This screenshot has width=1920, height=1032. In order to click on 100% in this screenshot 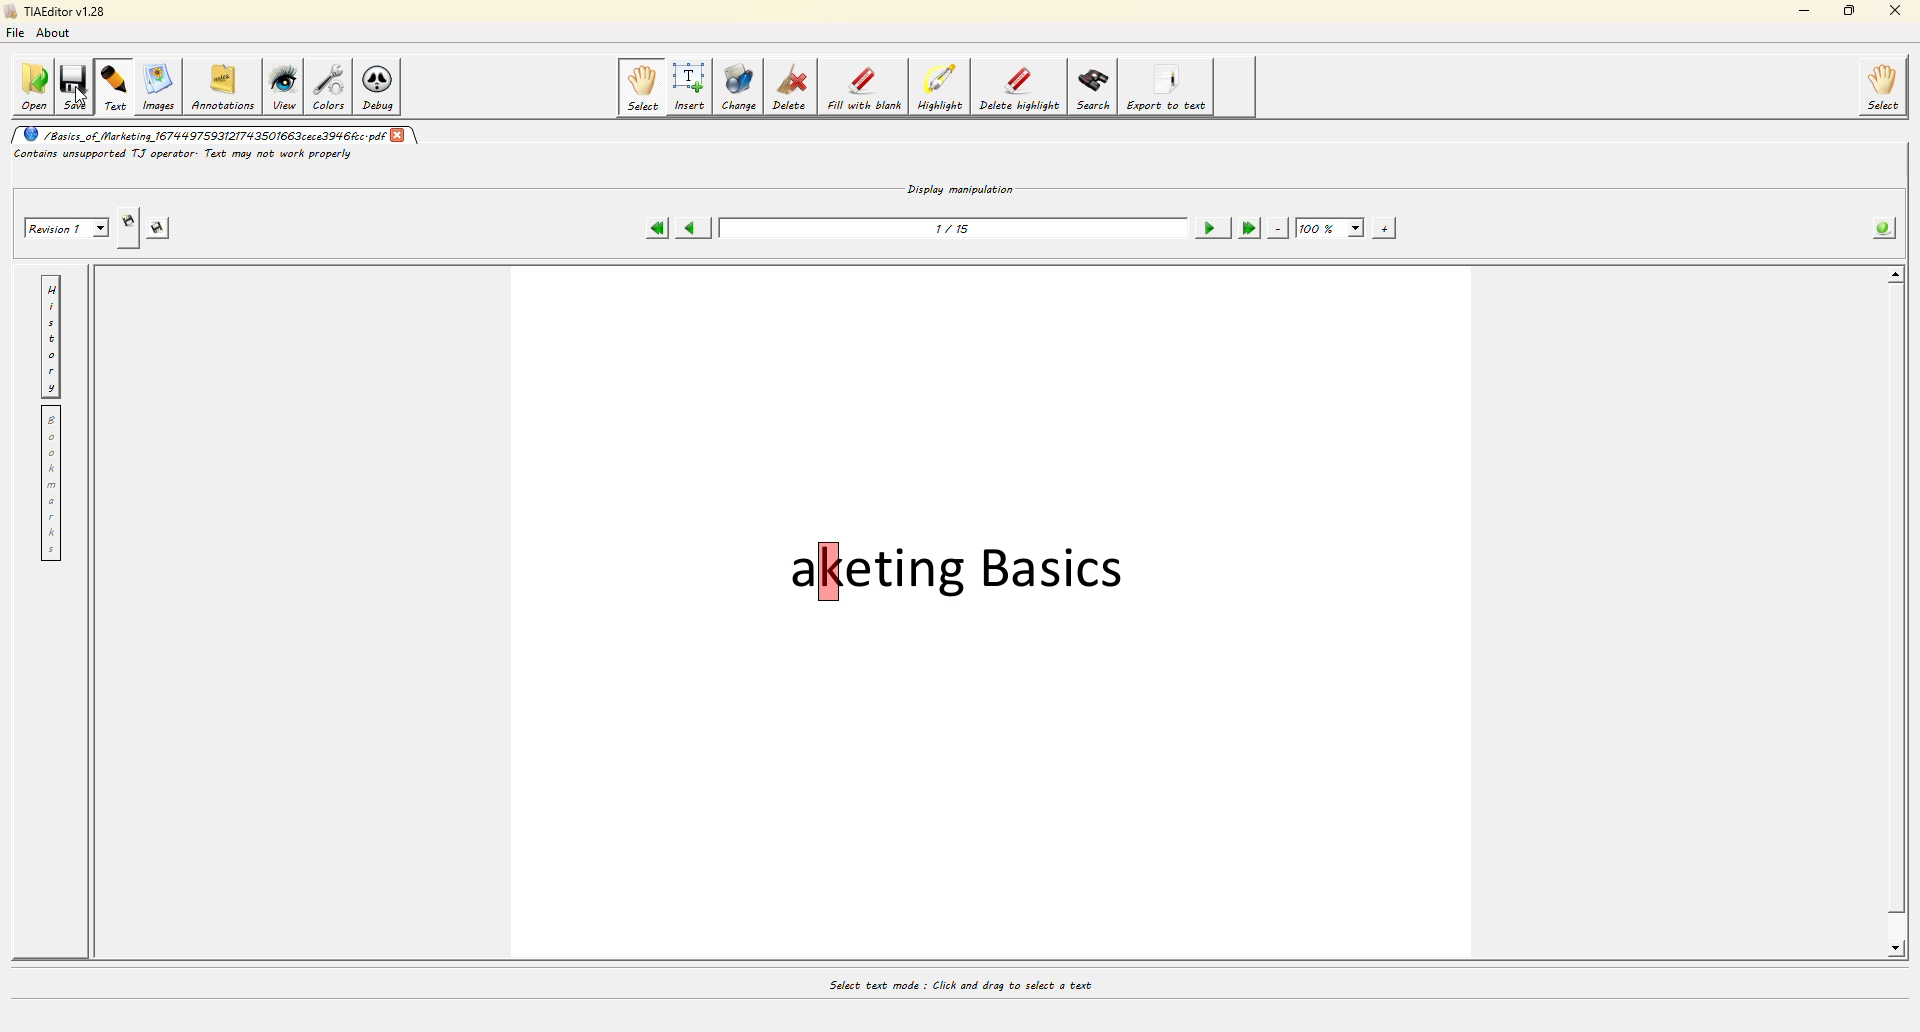, I will do `click(1329, 224)`.